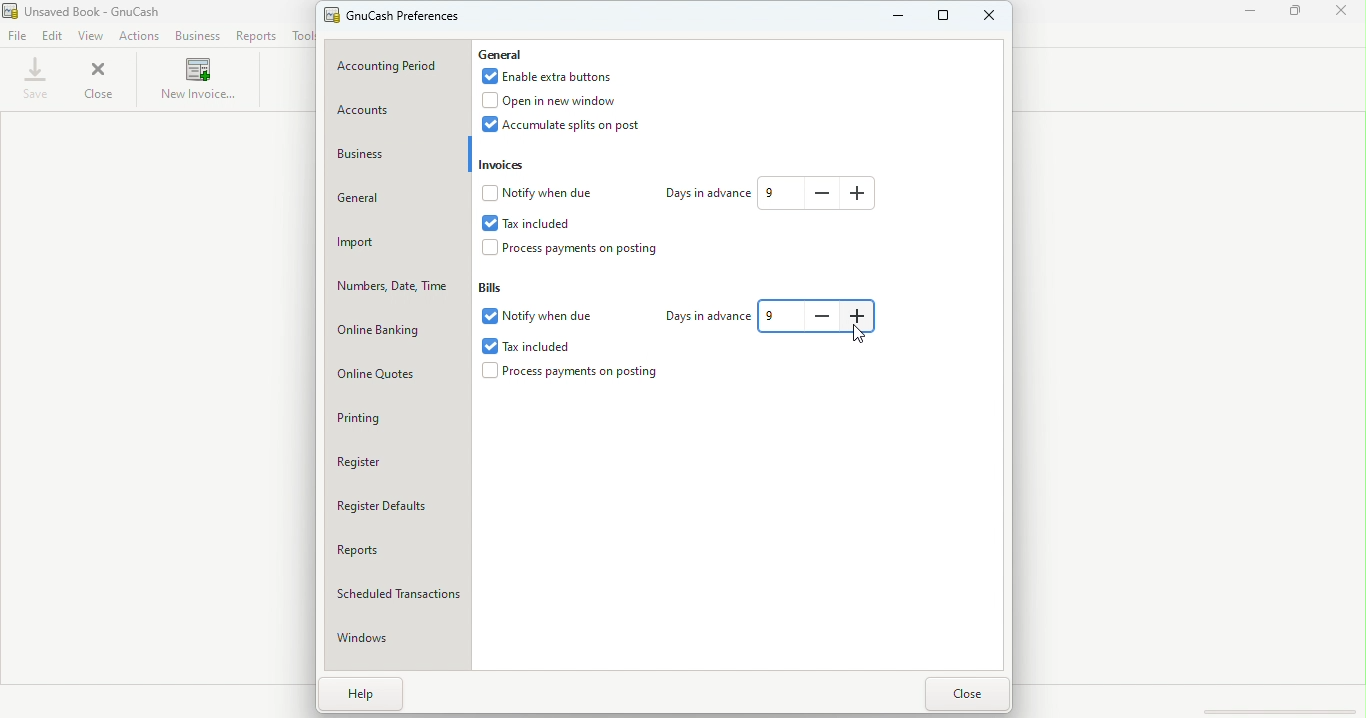 The image size is (1366, 718). Describe the element at coordinates (576, 128) in the screenshot. I see `Accumulate splits on posts` at that location.